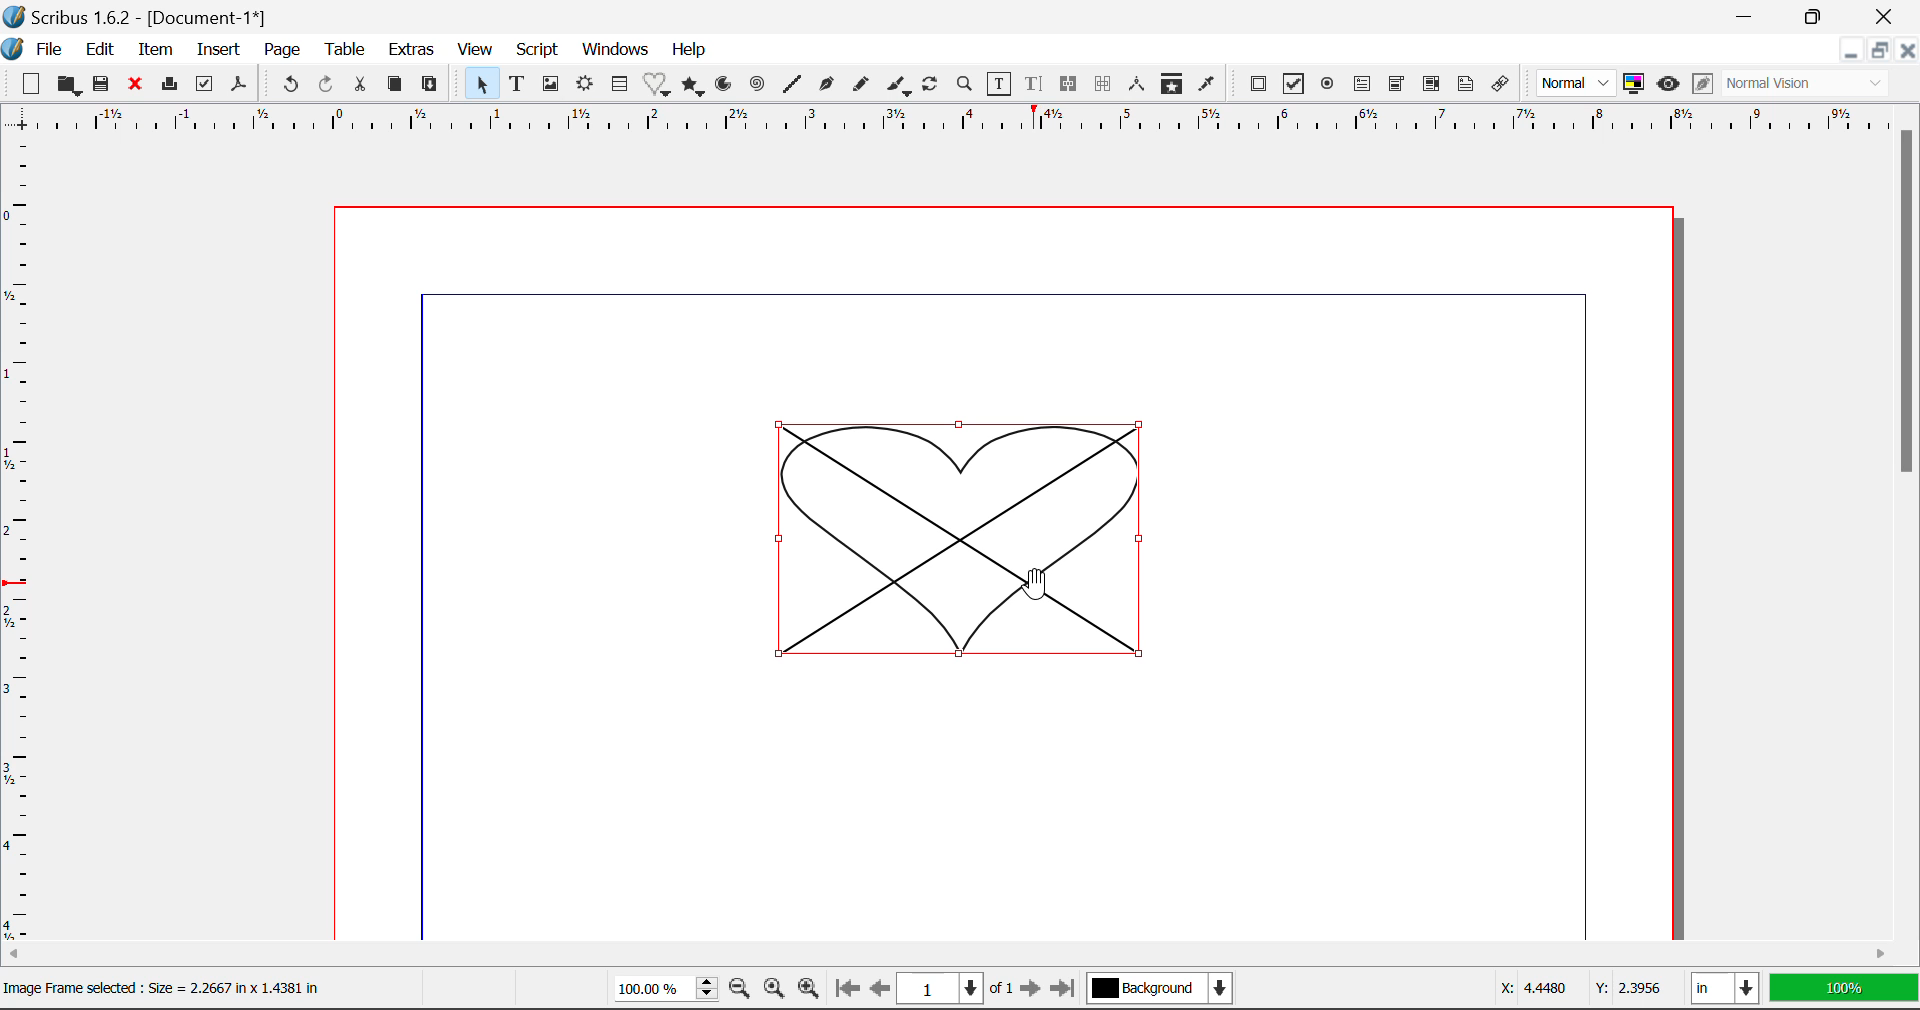 The image size is (1920, 1010). I want to click on Image Frame selected : Size = 2.2667 in x 1.4381 in, so click(163, 988).